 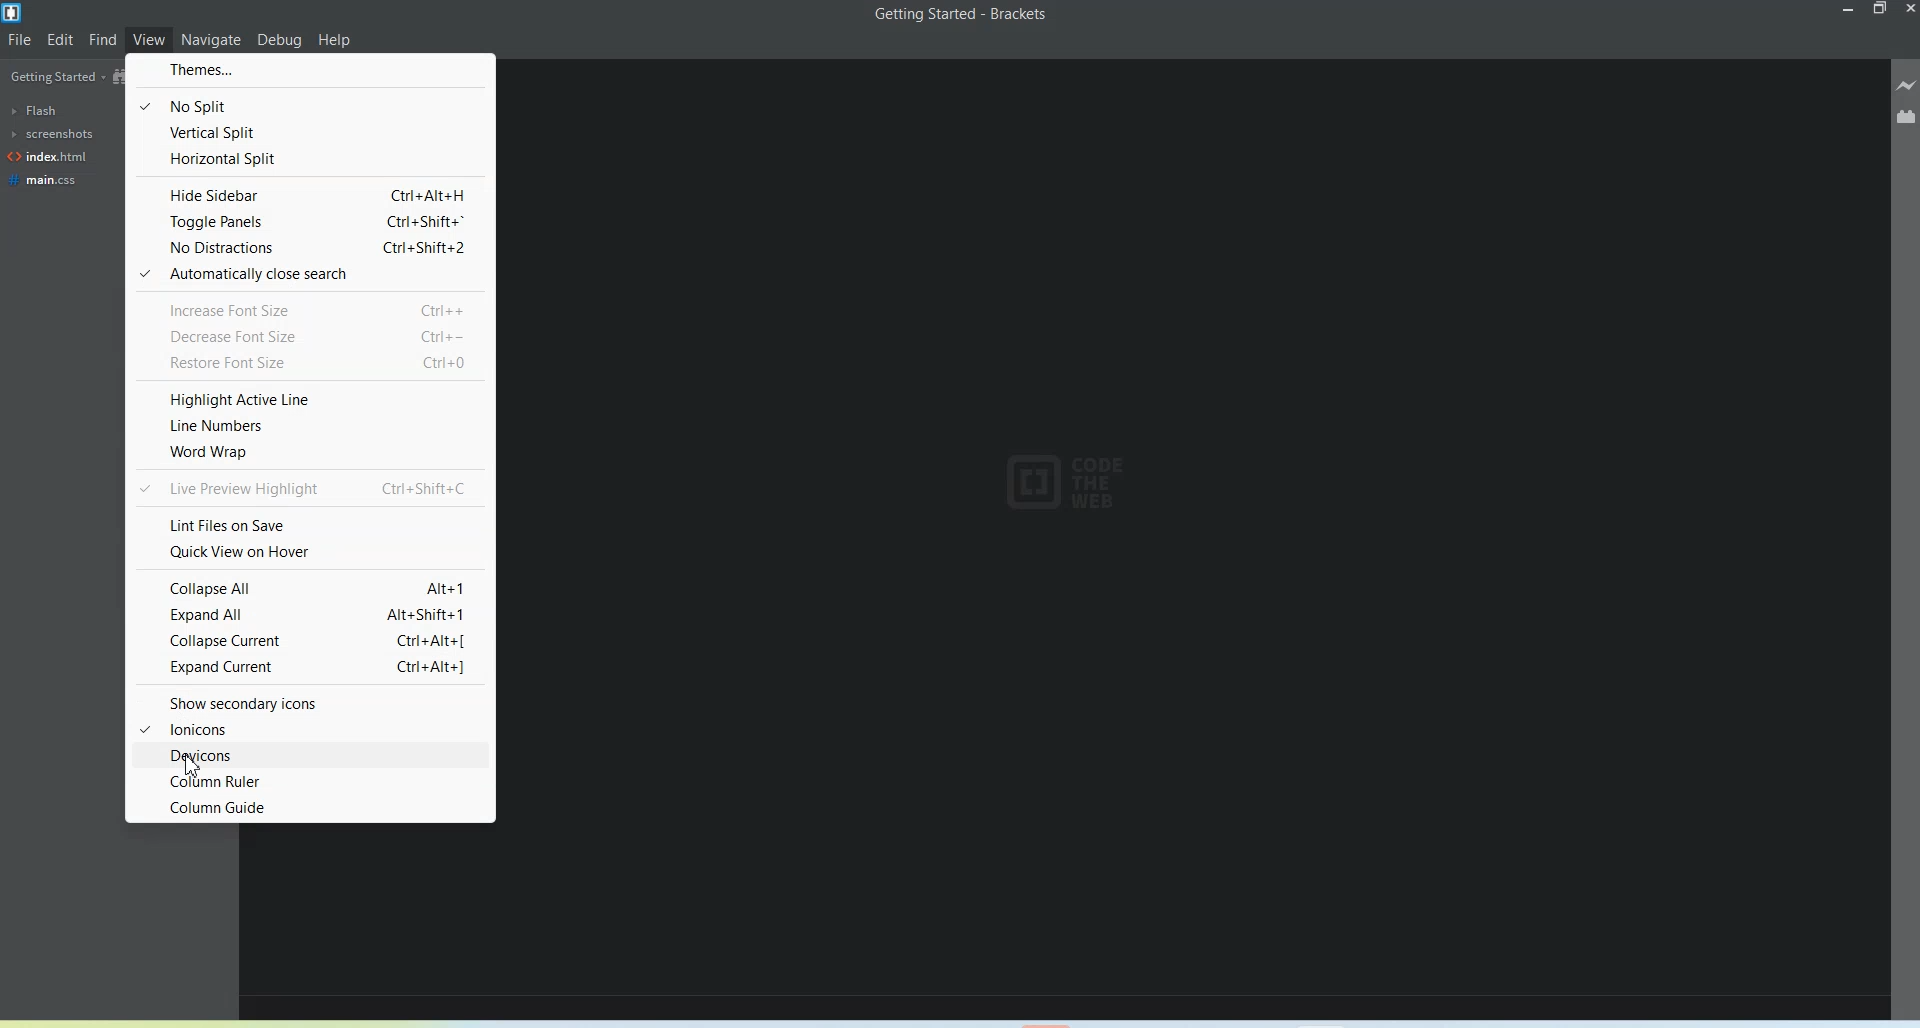 What do you see at coordinates (1908, 9) in the screenshot?
I see `Close` at bounding box center [1908, 9].